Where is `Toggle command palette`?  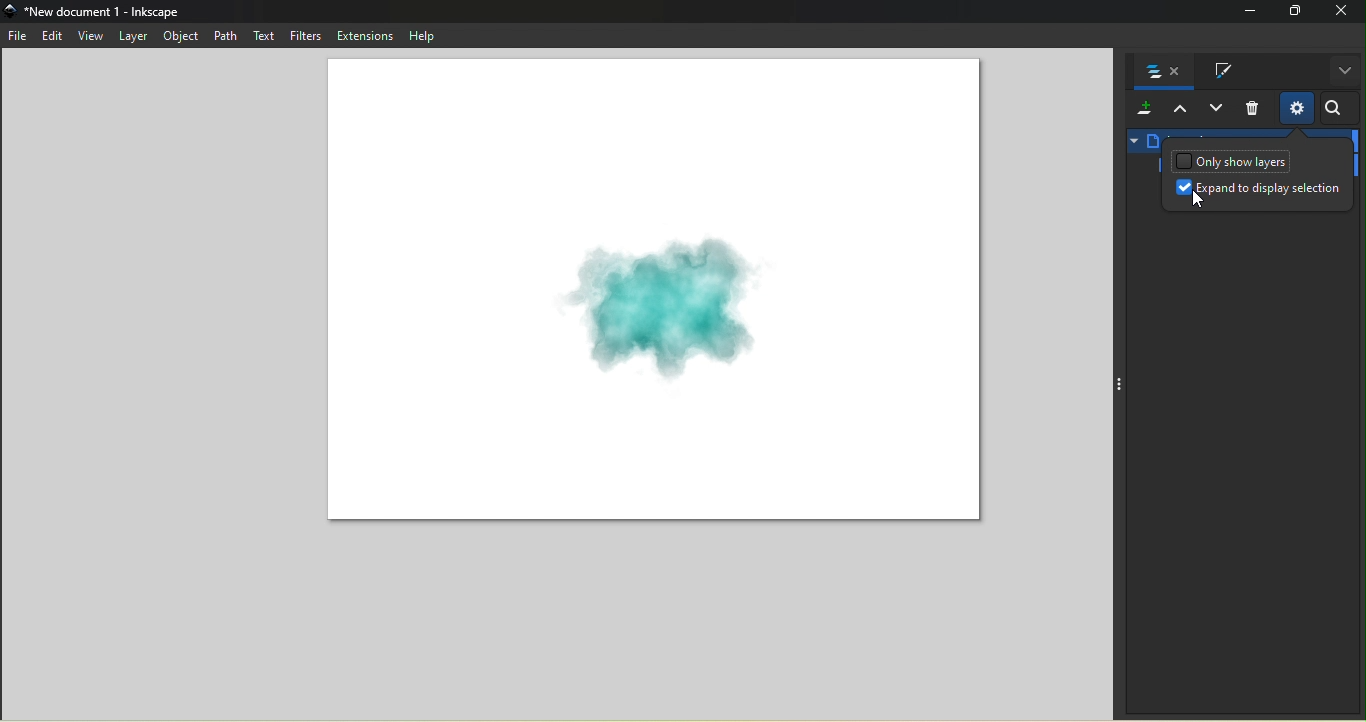
Toggle command palette is located at coordinates (1118, 385).